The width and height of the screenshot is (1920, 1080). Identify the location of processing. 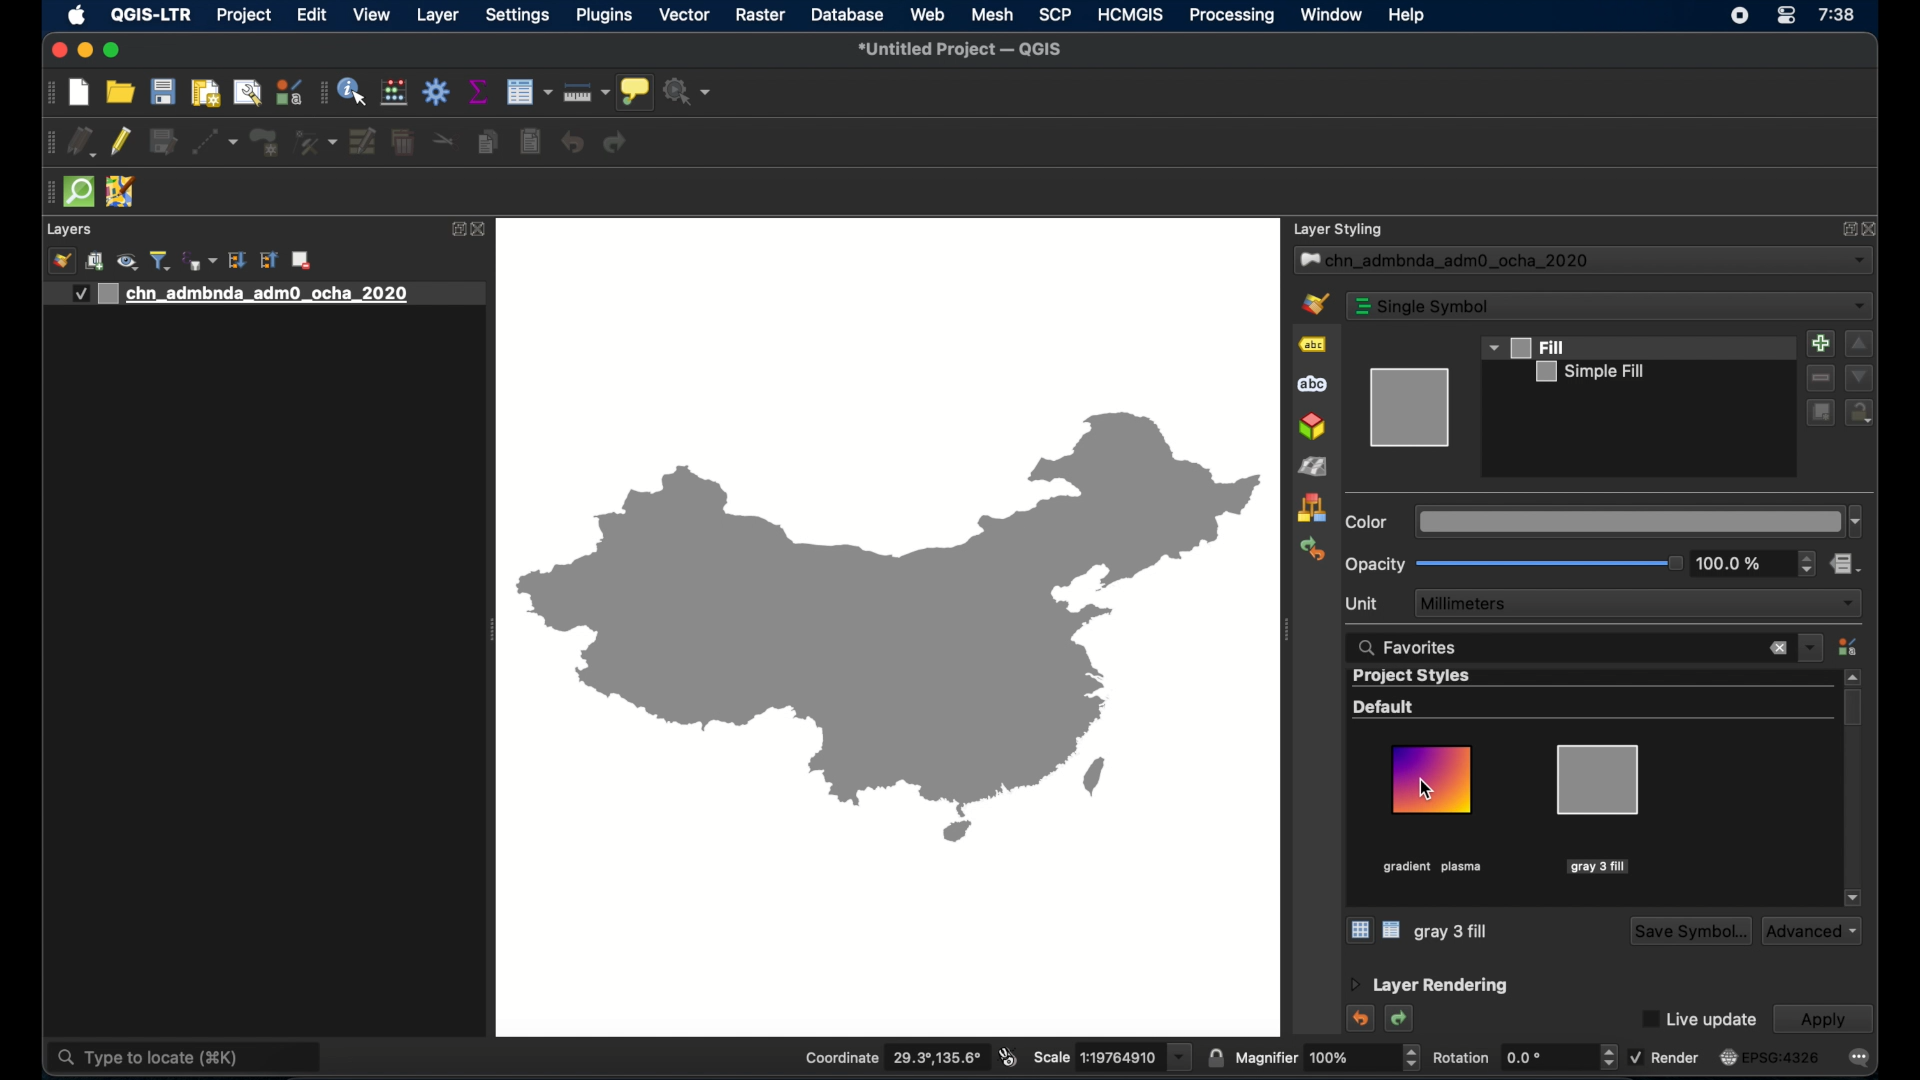
(1231, 16).